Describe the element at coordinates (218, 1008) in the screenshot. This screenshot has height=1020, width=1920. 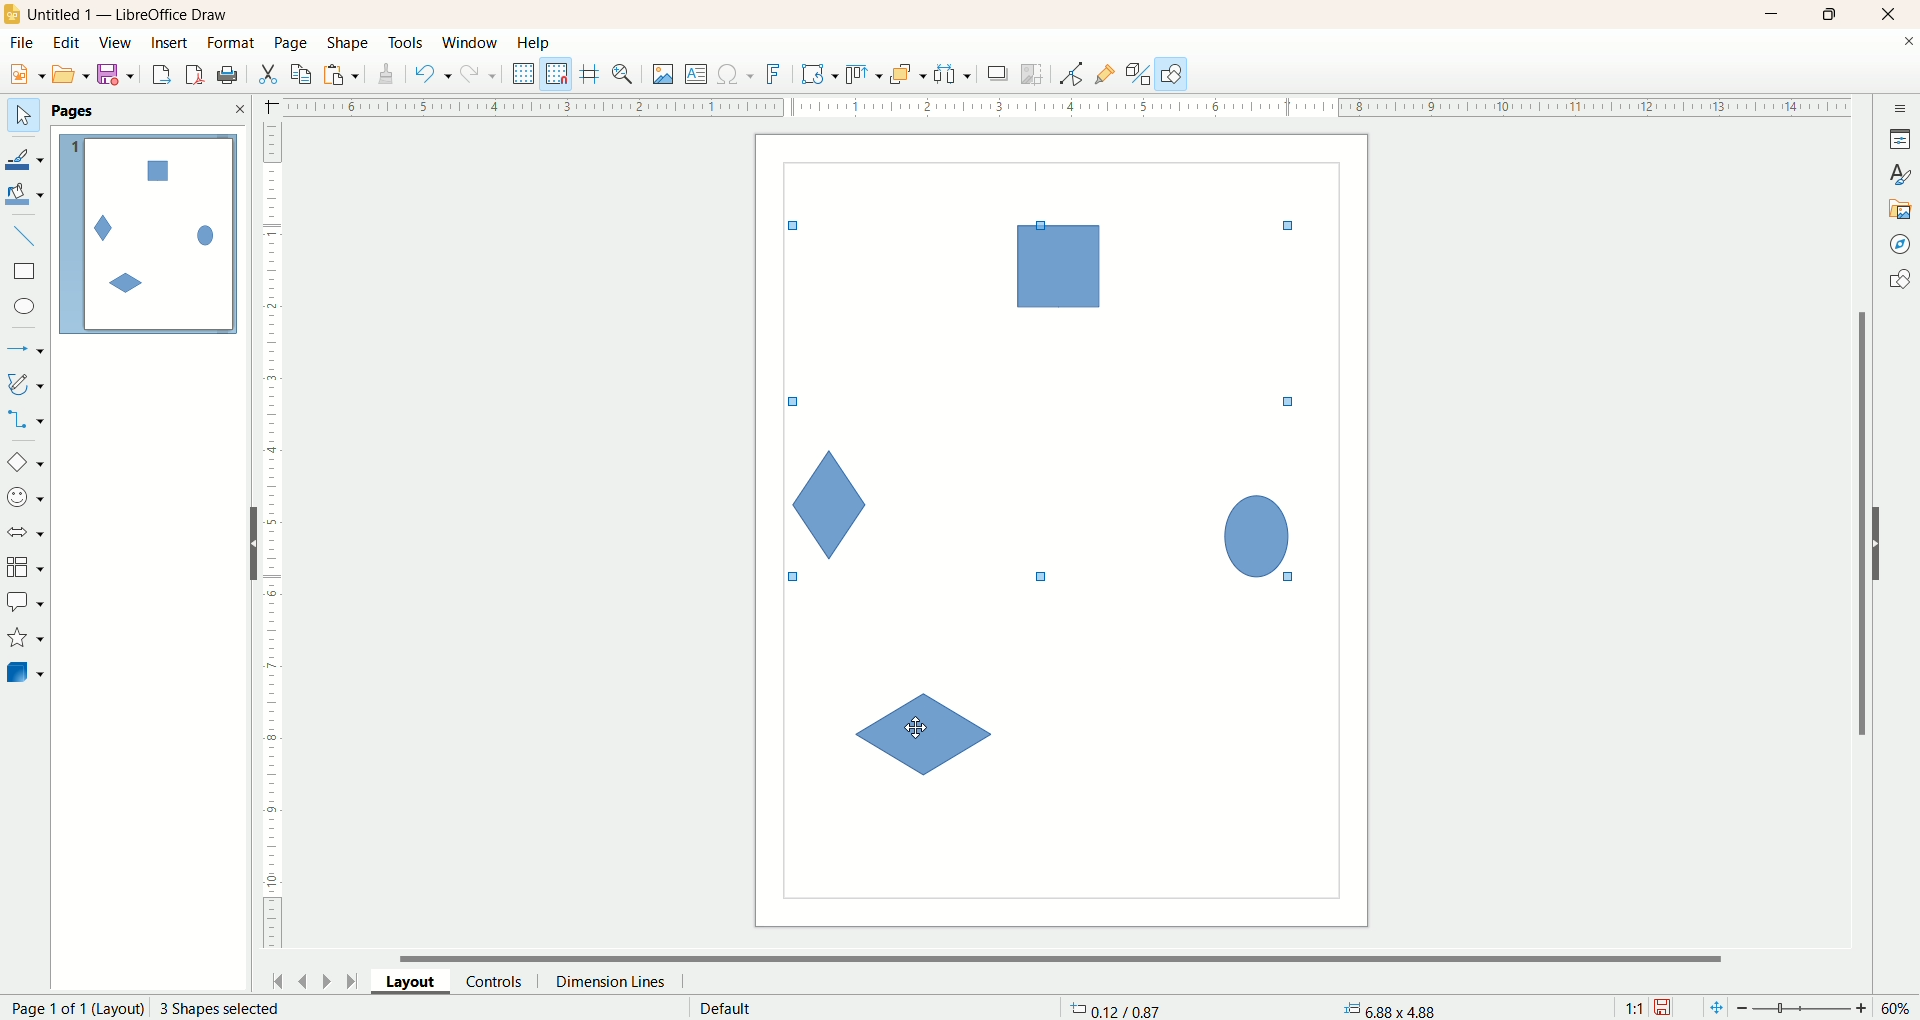
I see `2 Shape selected` at that location.